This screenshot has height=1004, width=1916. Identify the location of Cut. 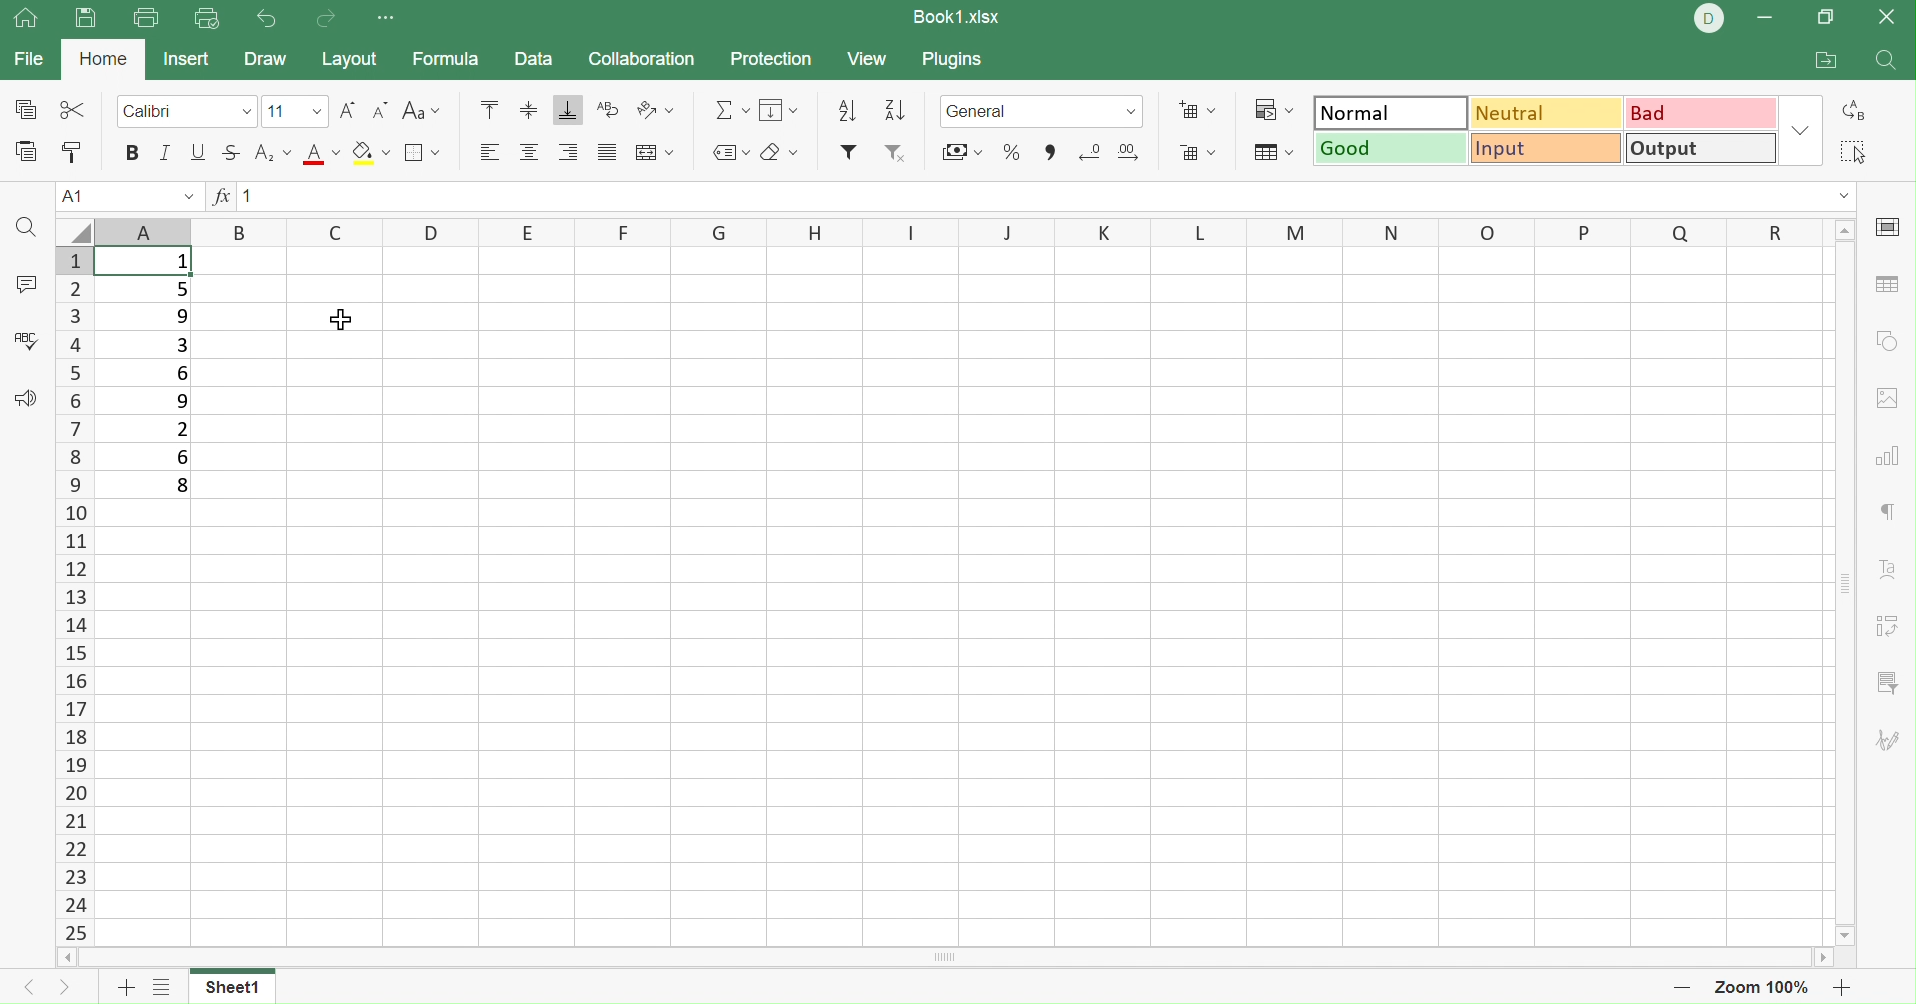
(72, 110).